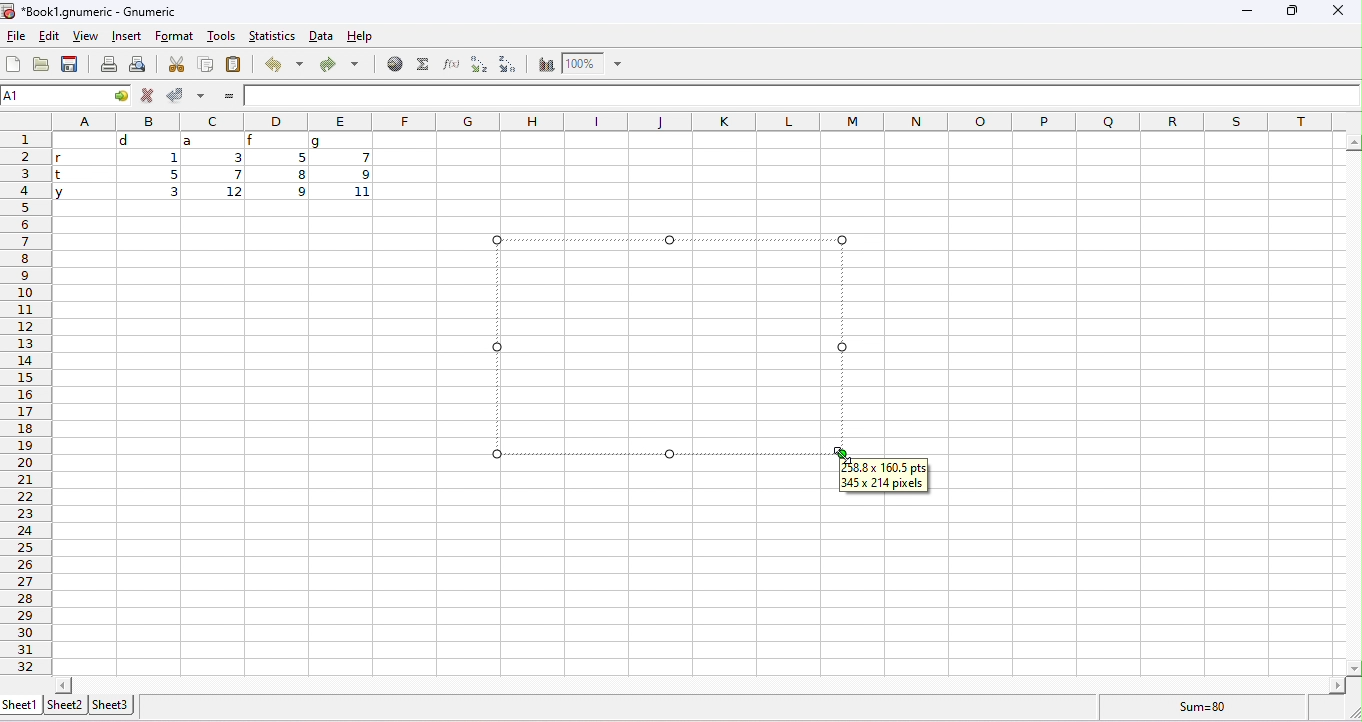  What do you see at coordinates (282, 63) in the screenshot?
I see `undo` at bounding box center [282, 63].